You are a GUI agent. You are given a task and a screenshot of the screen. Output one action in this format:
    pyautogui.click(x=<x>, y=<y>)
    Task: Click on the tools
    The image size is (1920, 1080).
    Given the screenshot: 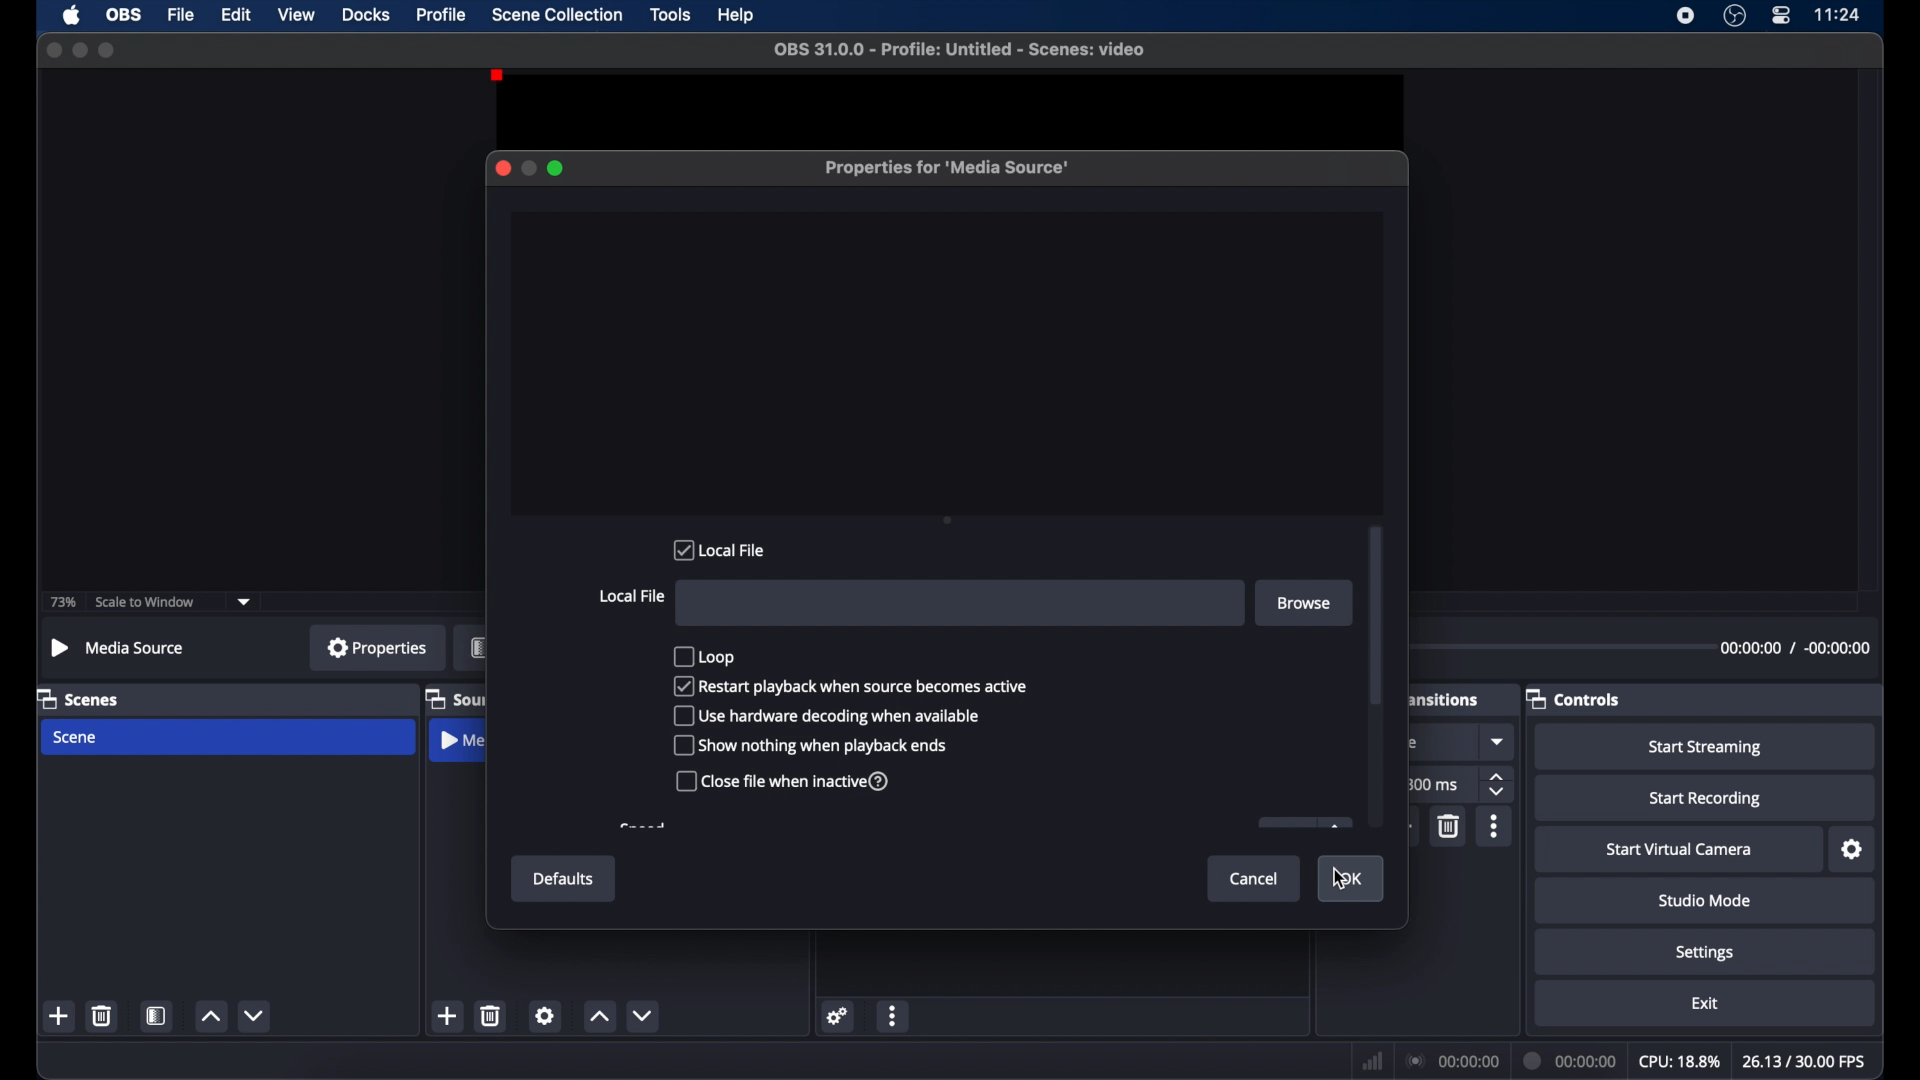 What is the action you would take?
    pyautogui.click(x=671, y=14)
    